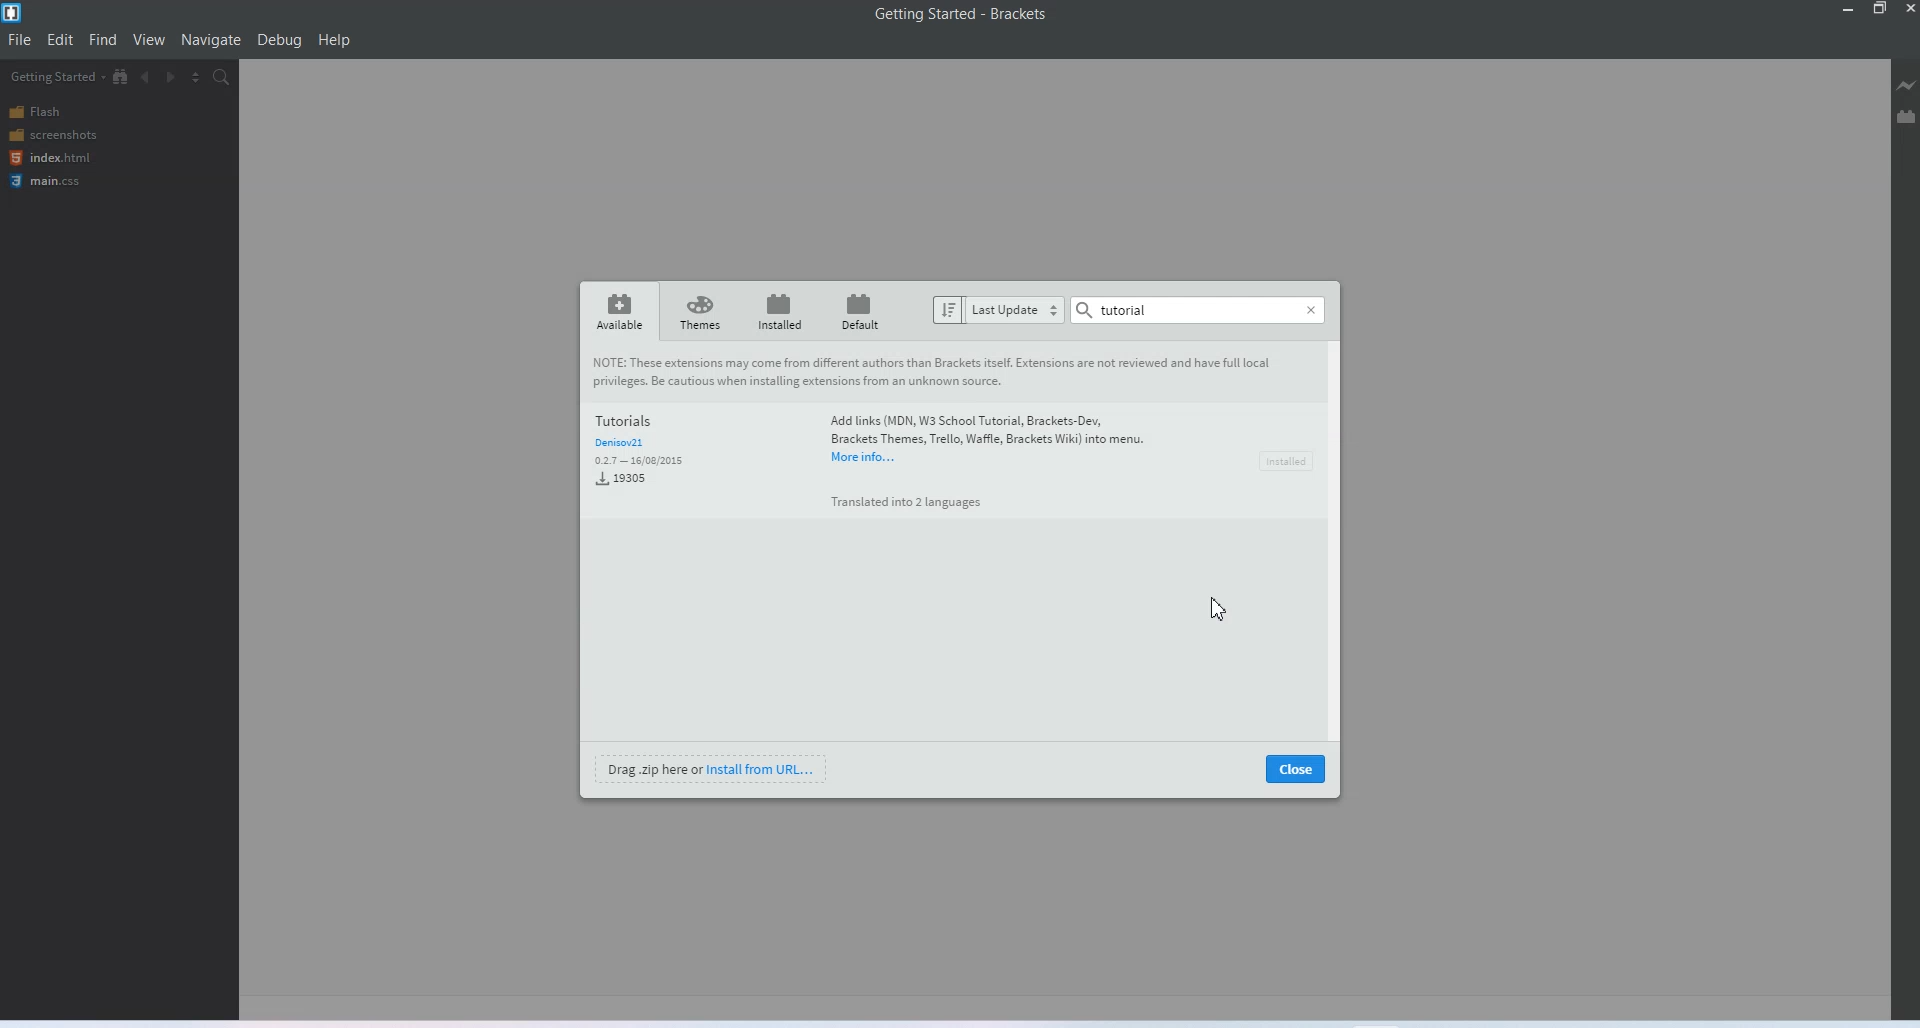 Image resolution: width=1920 pixels, height=1028 pixels. I want to click on Installed, so click(1285, 461).